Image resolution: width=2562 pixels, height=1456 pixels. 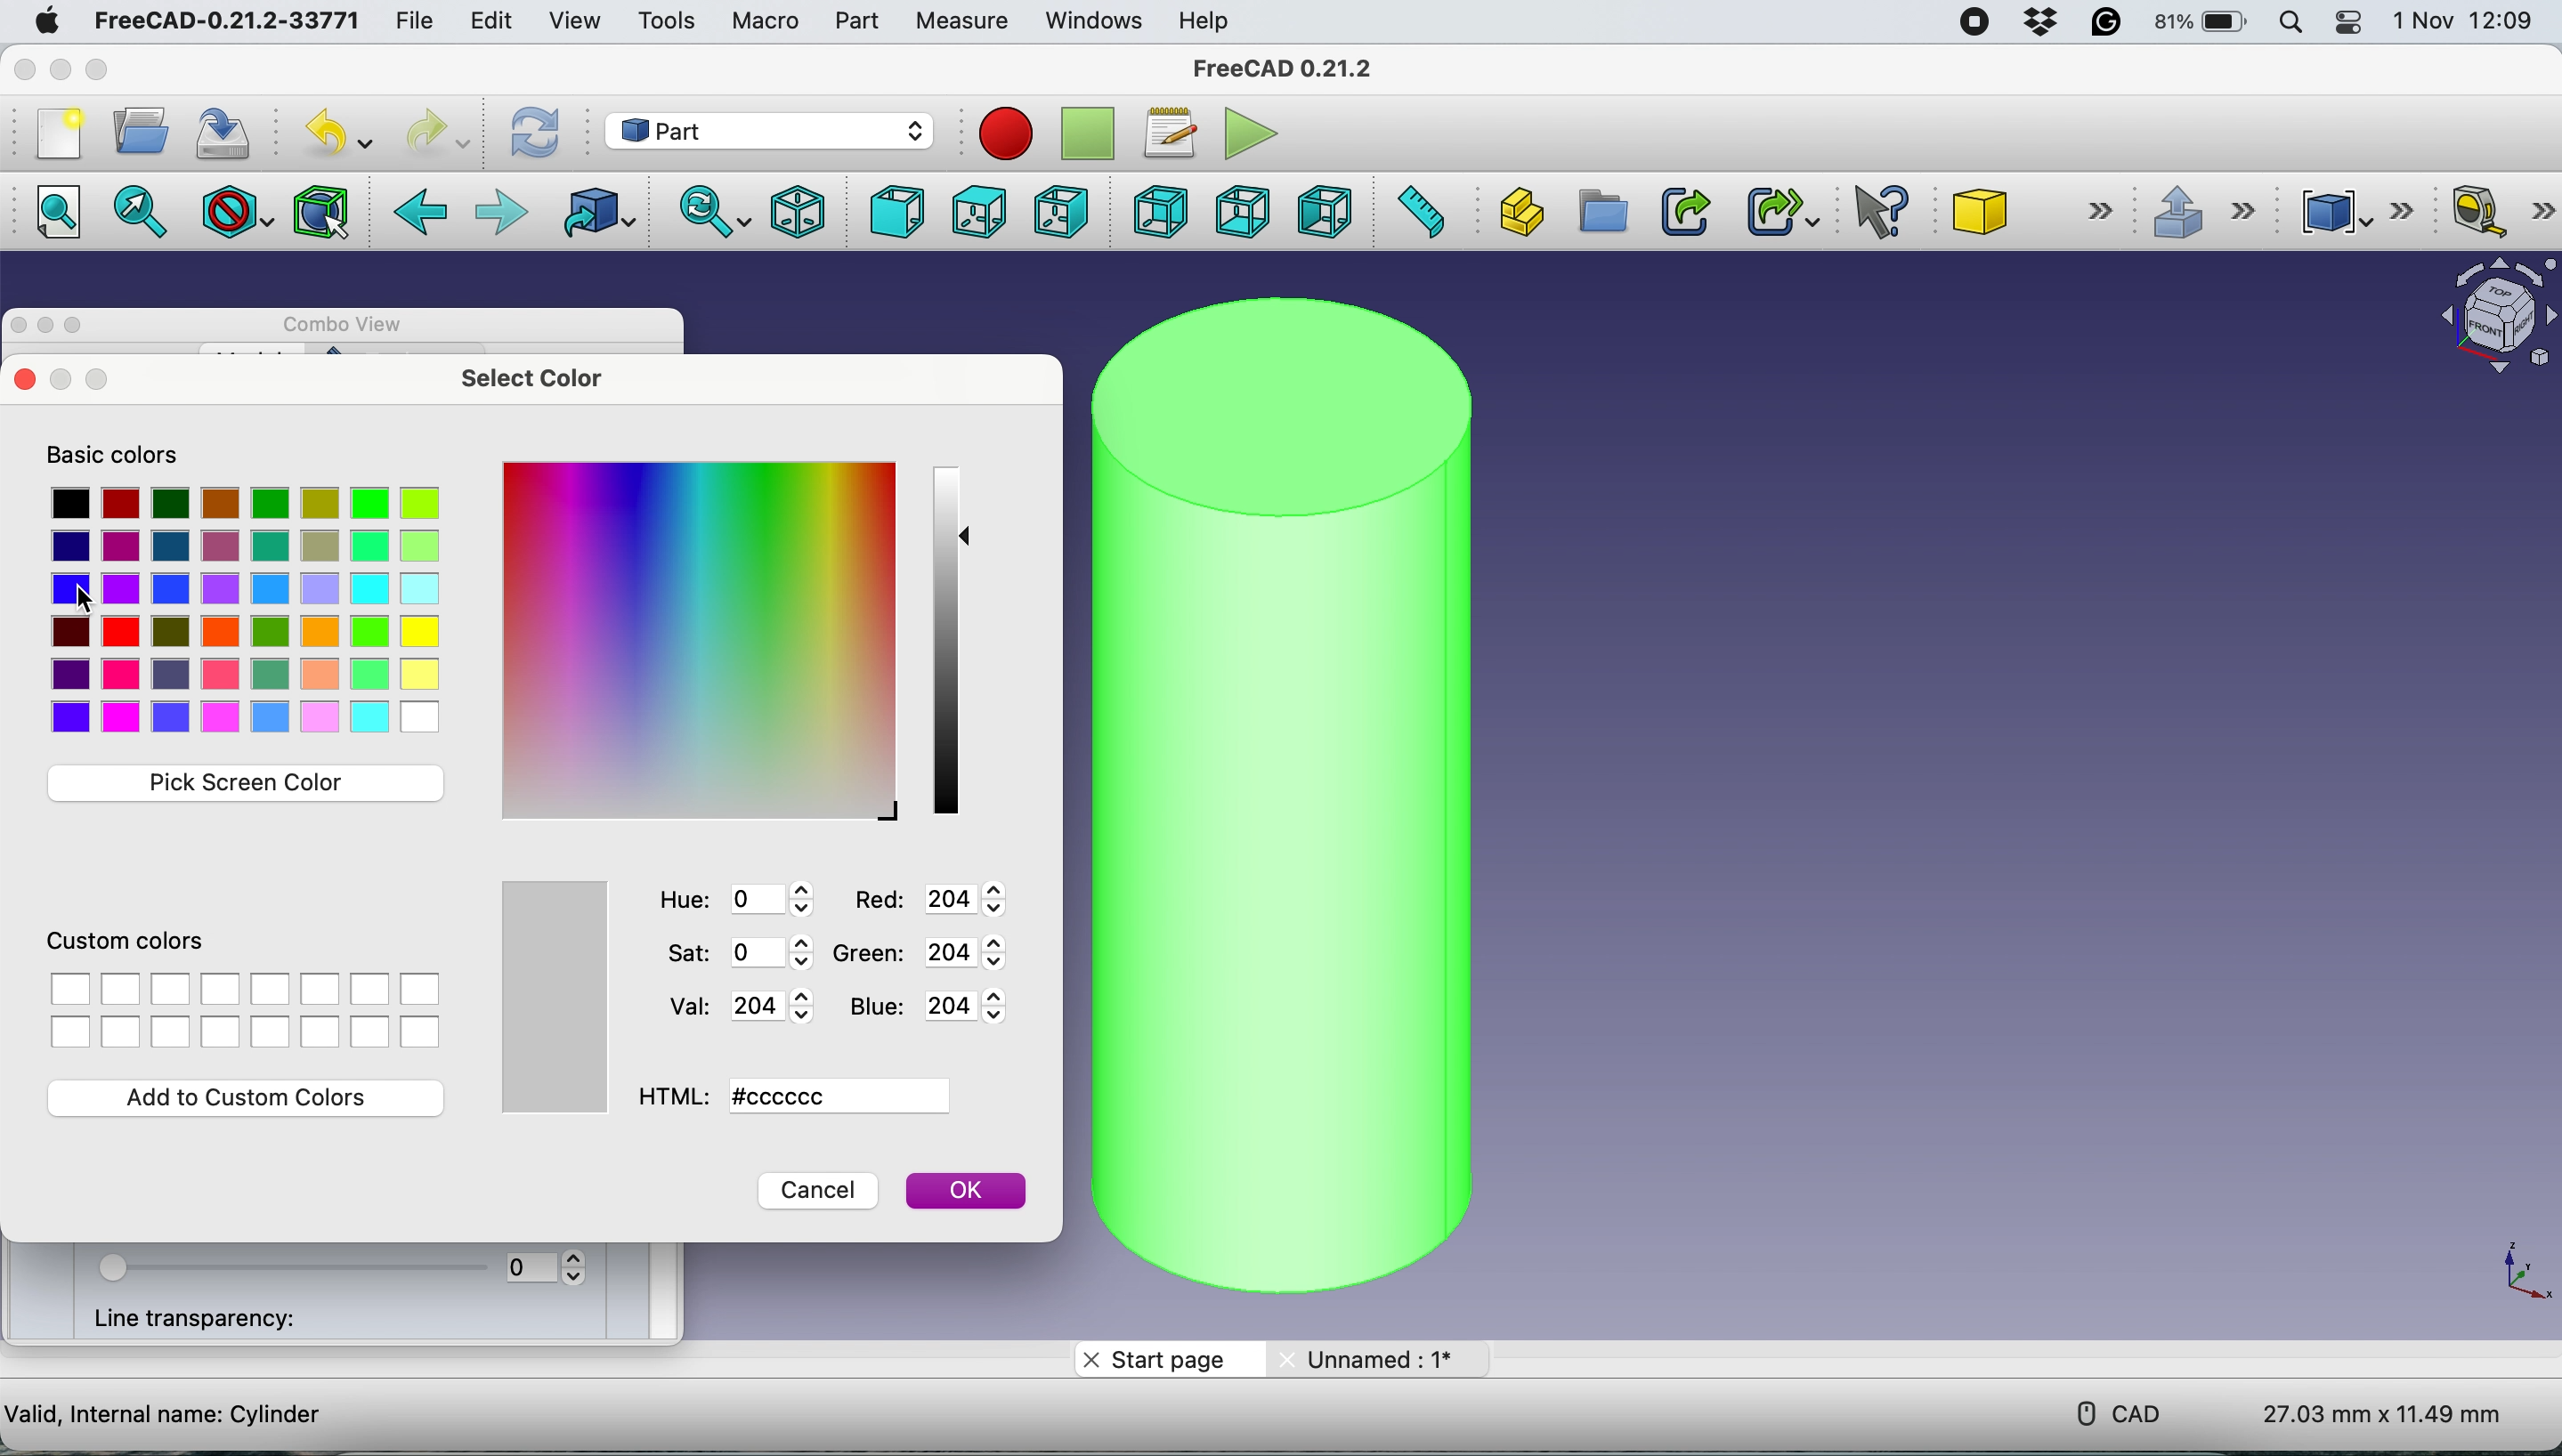 I want to click on unname, so click(x=1373, y=1361).